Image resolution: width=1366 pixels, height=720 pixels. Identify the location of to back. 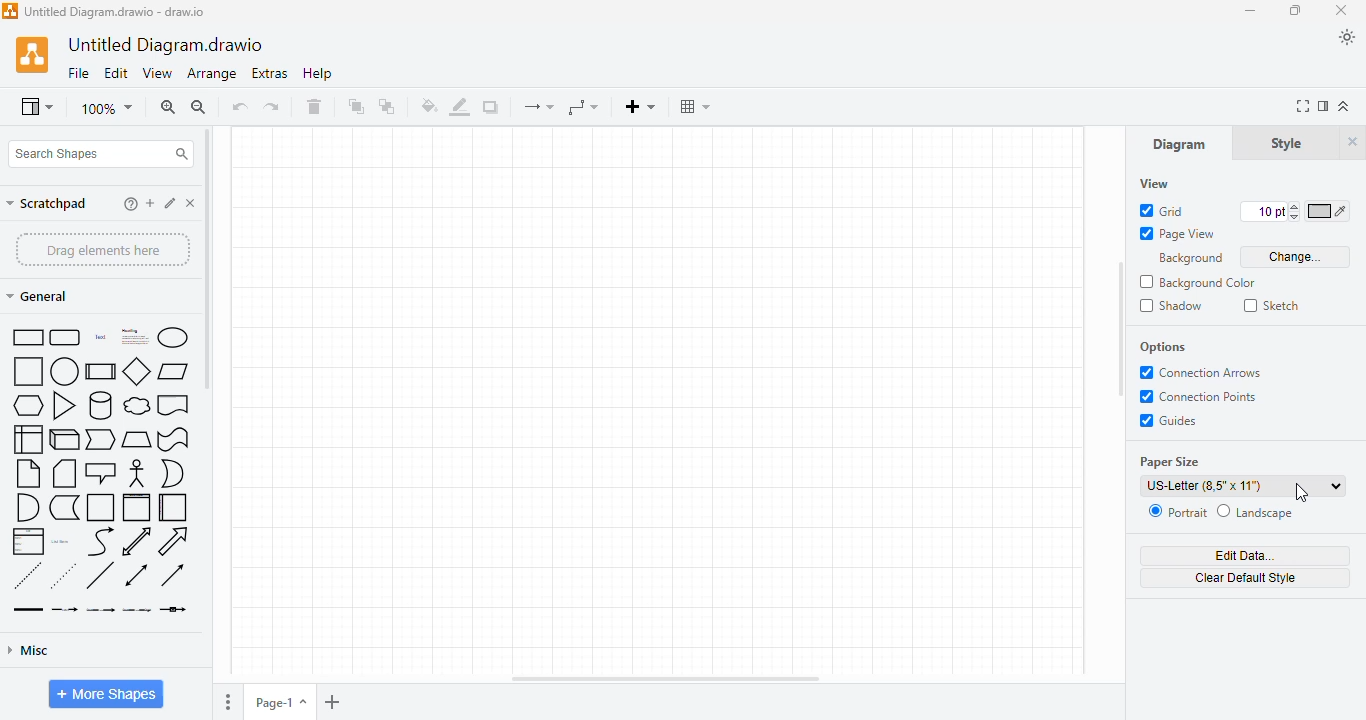
(388, 106).